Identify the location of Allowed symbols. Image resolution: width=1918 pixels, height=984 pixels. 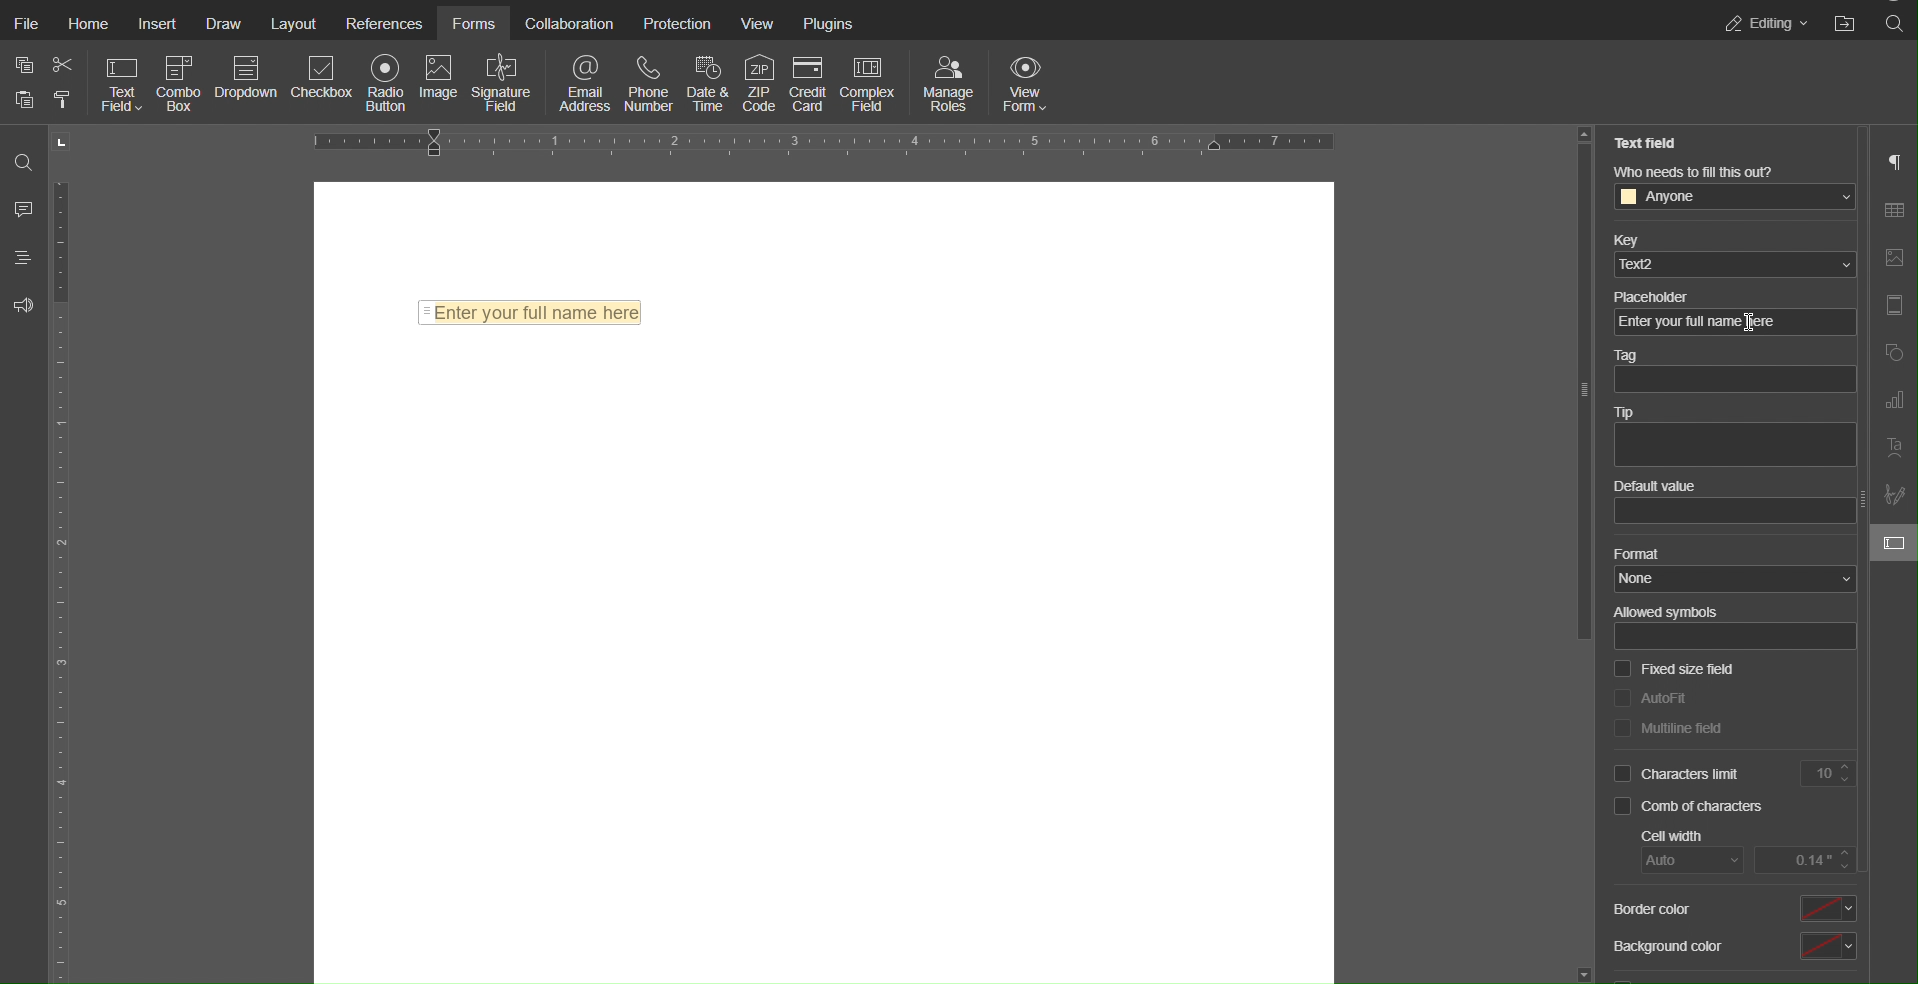
(1736, 628).